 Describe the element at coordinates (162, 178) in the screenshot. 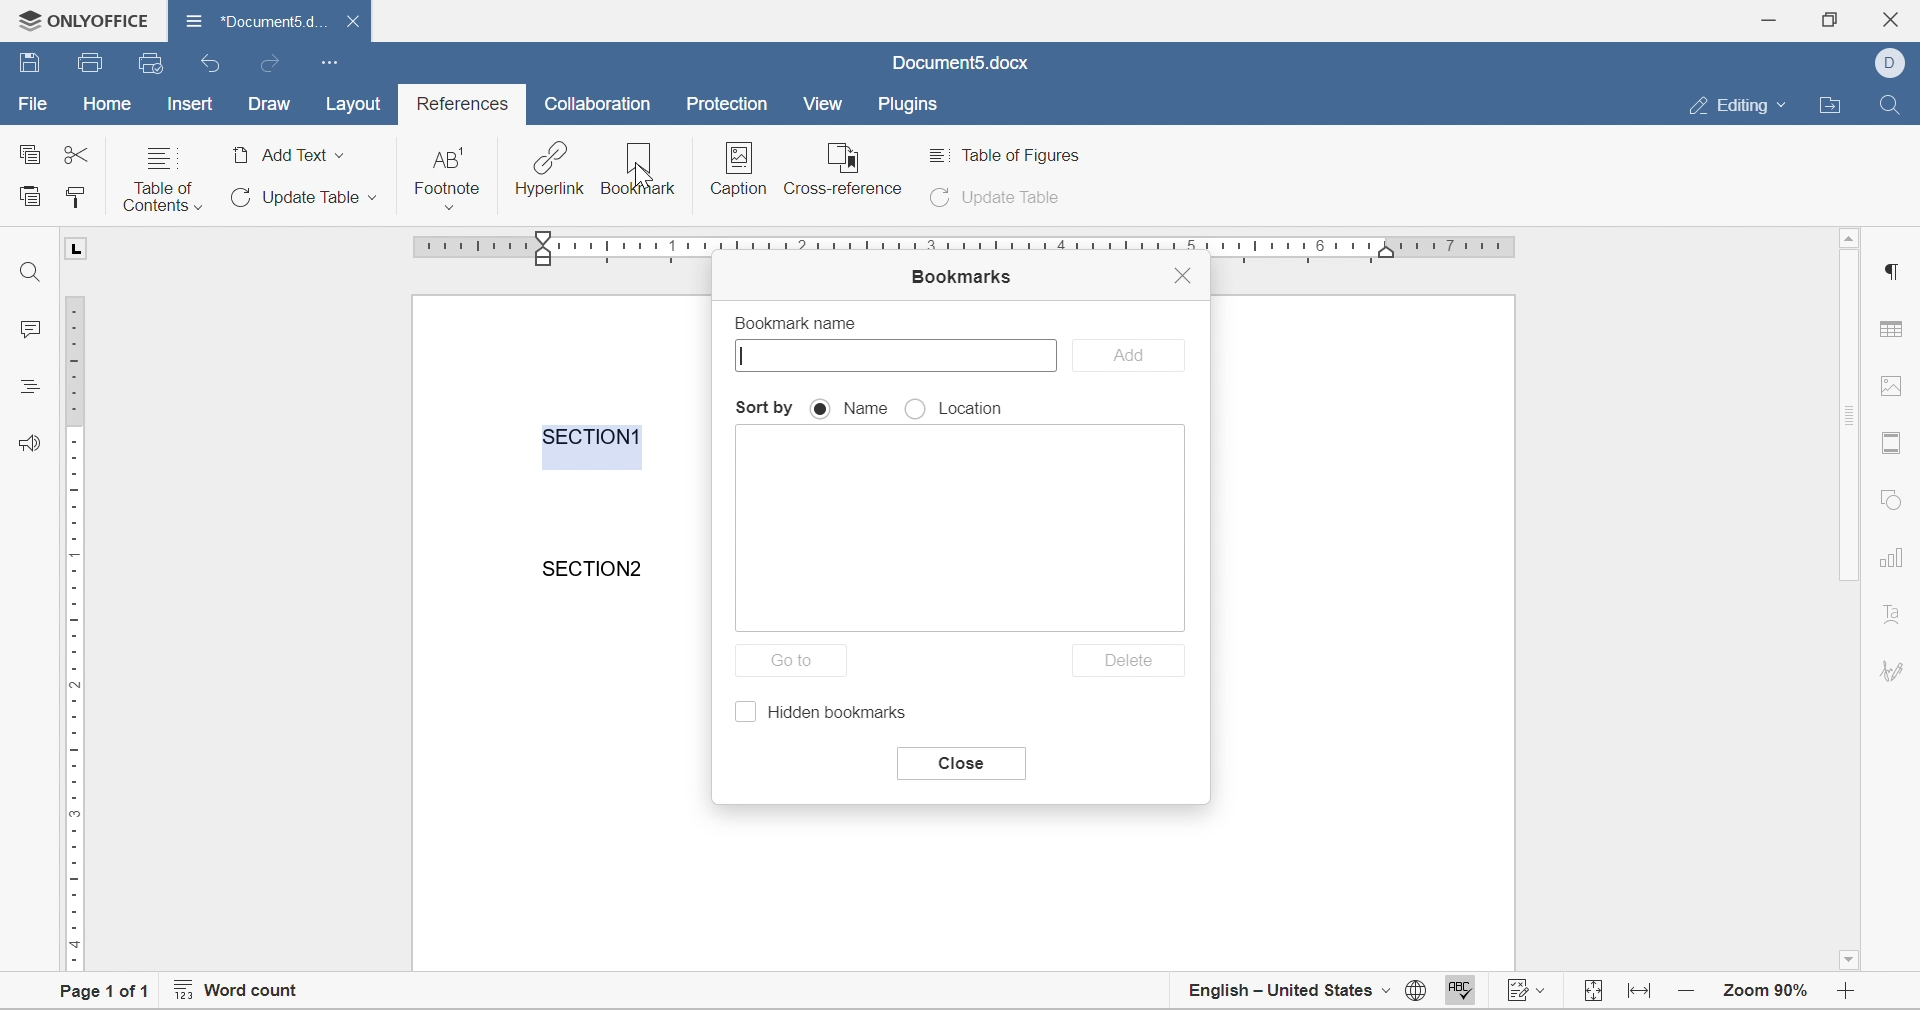

I see `table of contents` at that location.